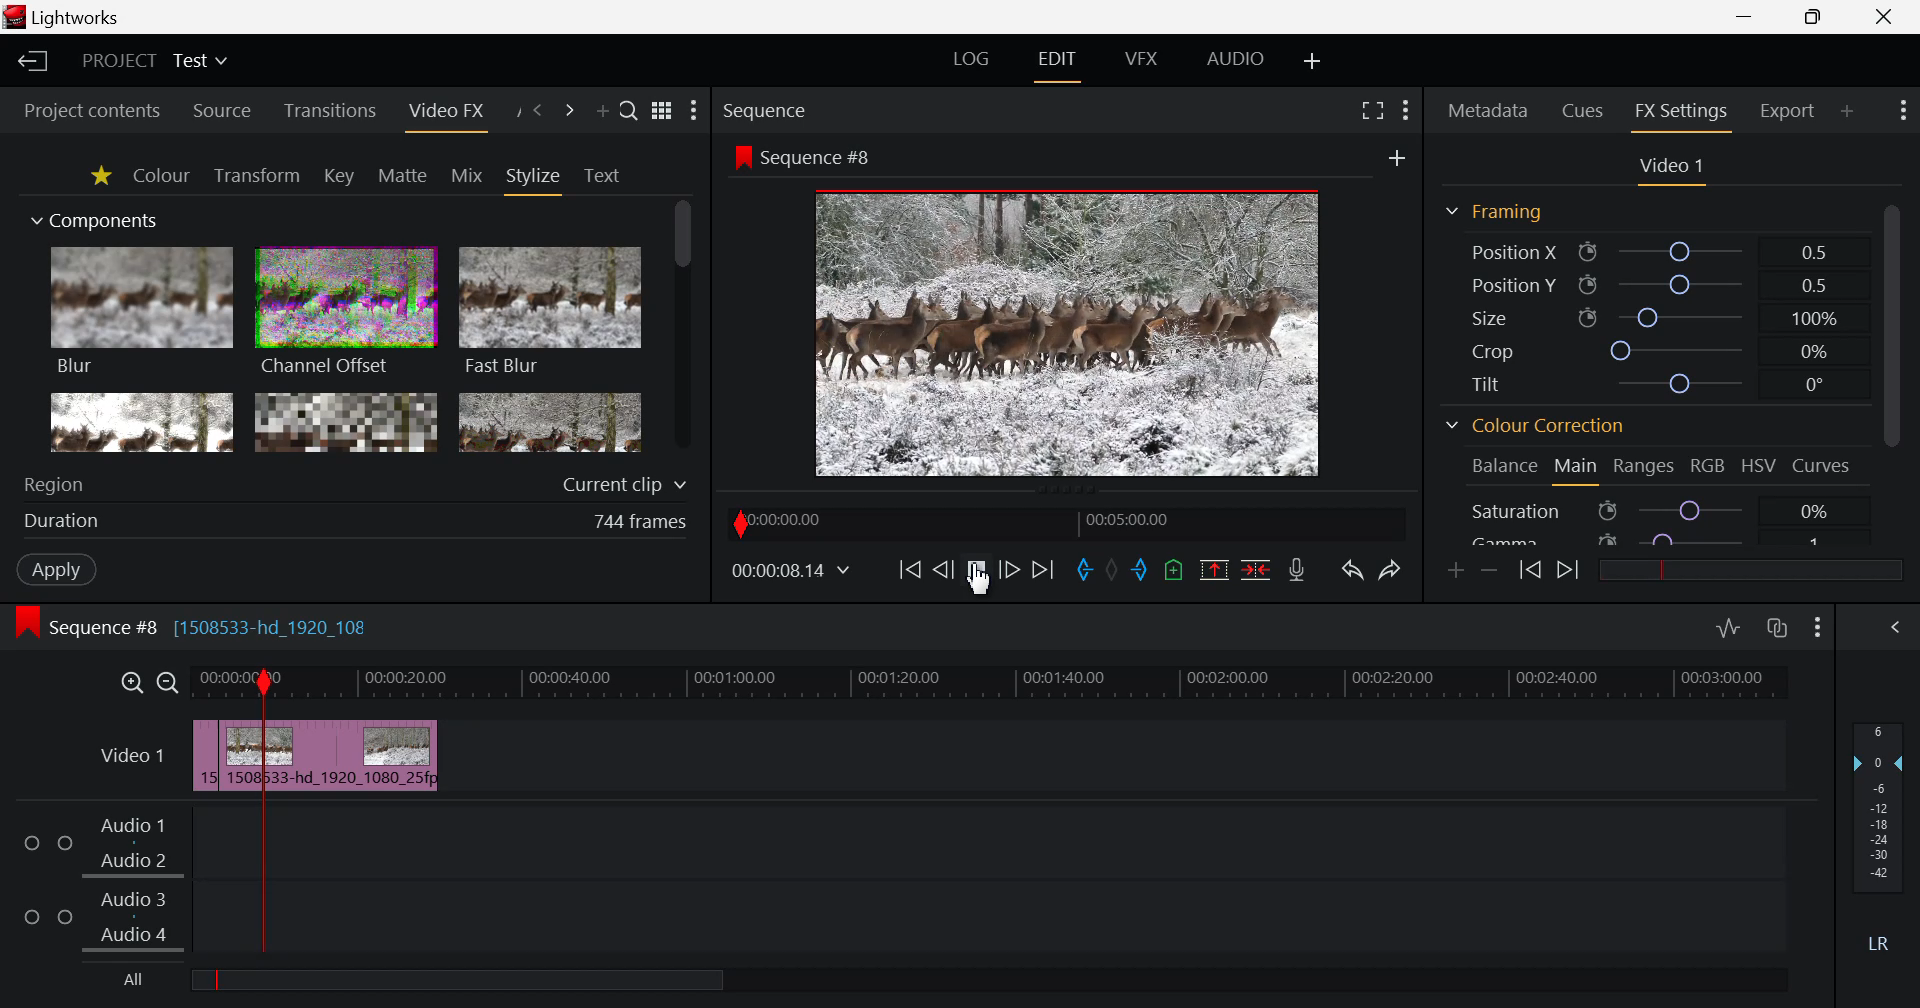  What do you see at coordinates (1650, 285) in the screenshot?
I see `Position Y` at bounding box center [1650, 285].